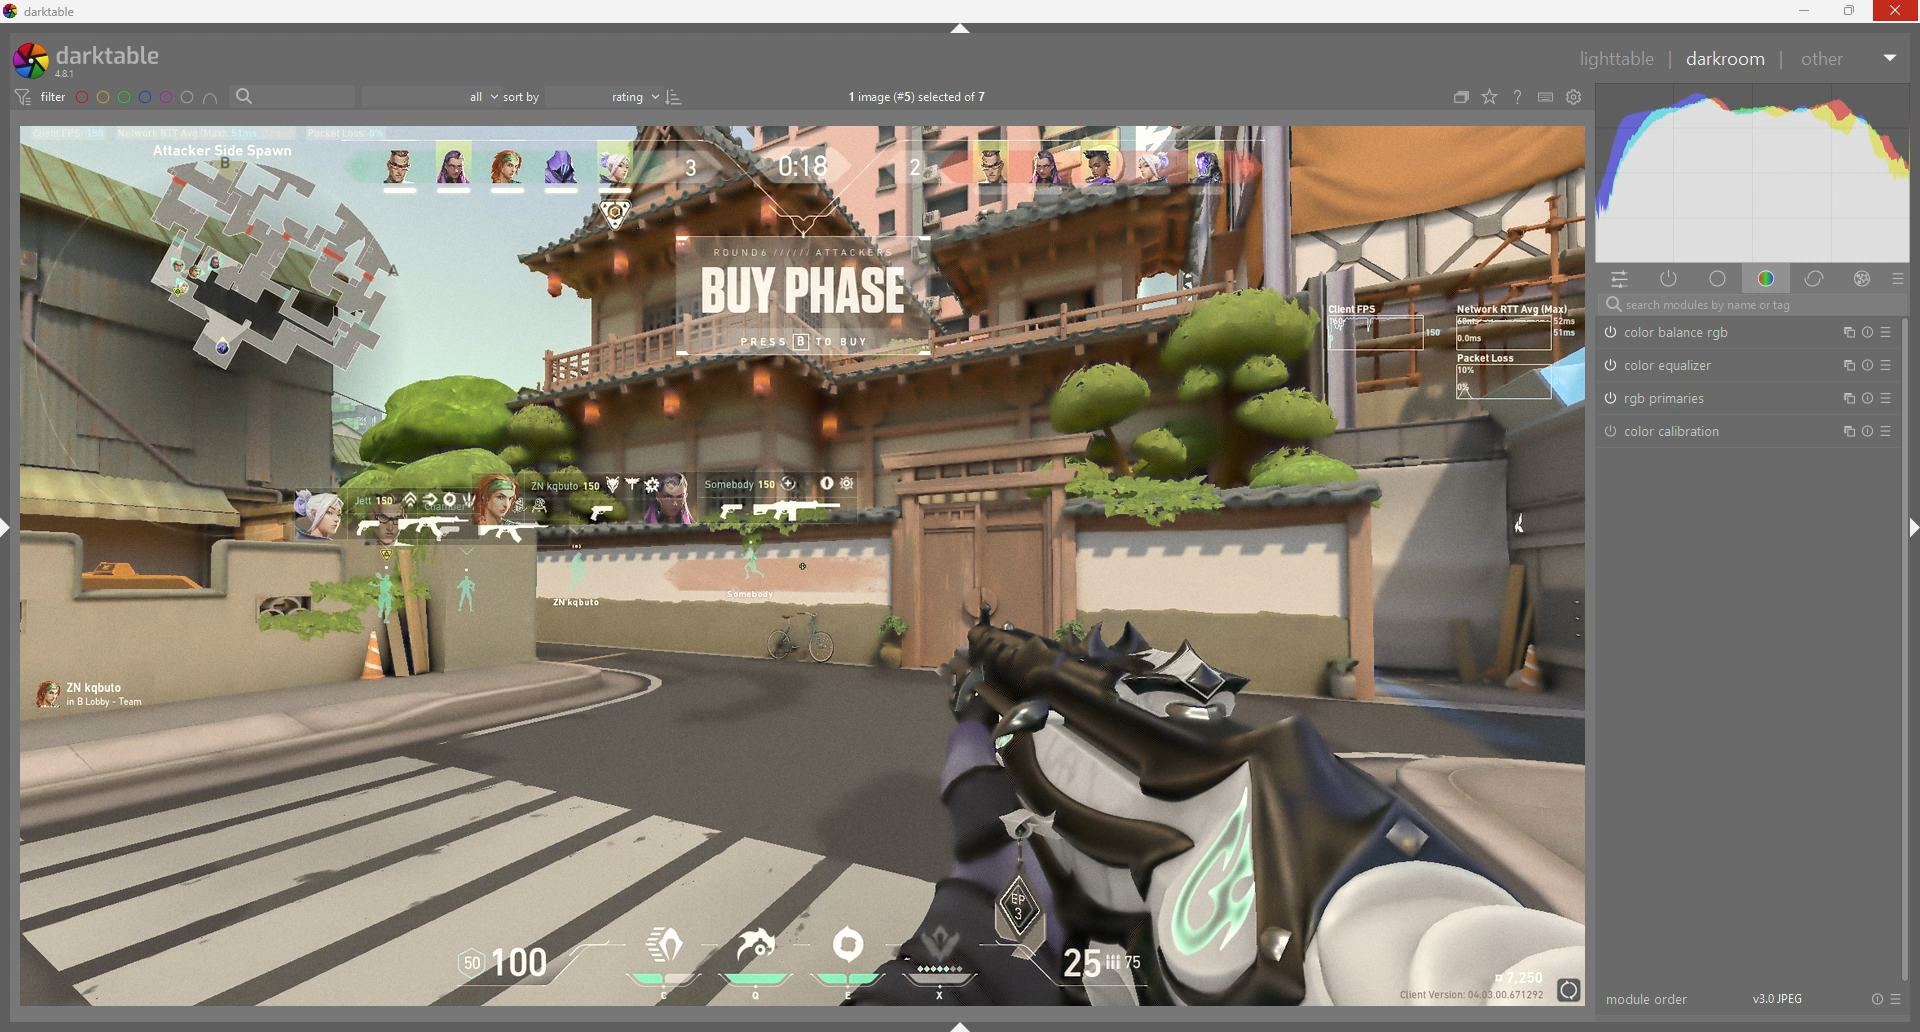 The height and width of the screenshot is (1032, 1920). Describe the element at coordinates (583, 96) in the screenshot. I see `sort by` at that location.